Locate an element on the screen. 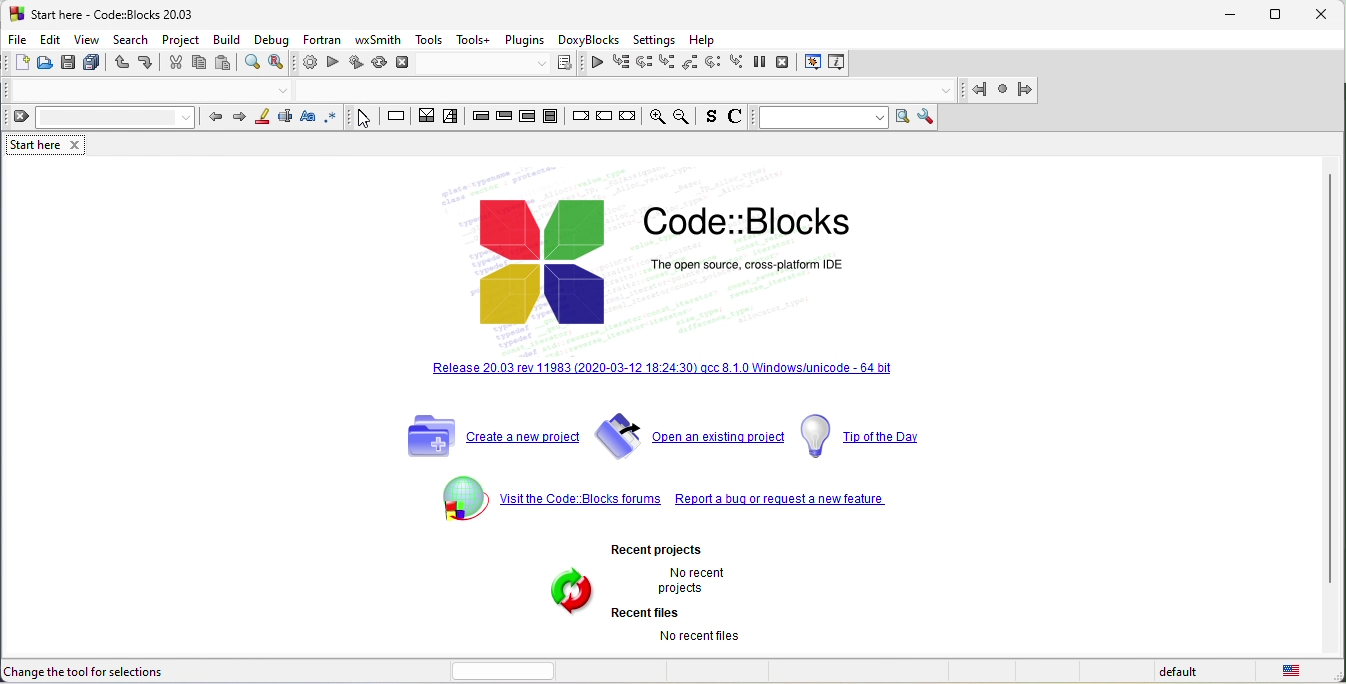 The image size is (1346, 684). copy is located at coordinates (201, 64).